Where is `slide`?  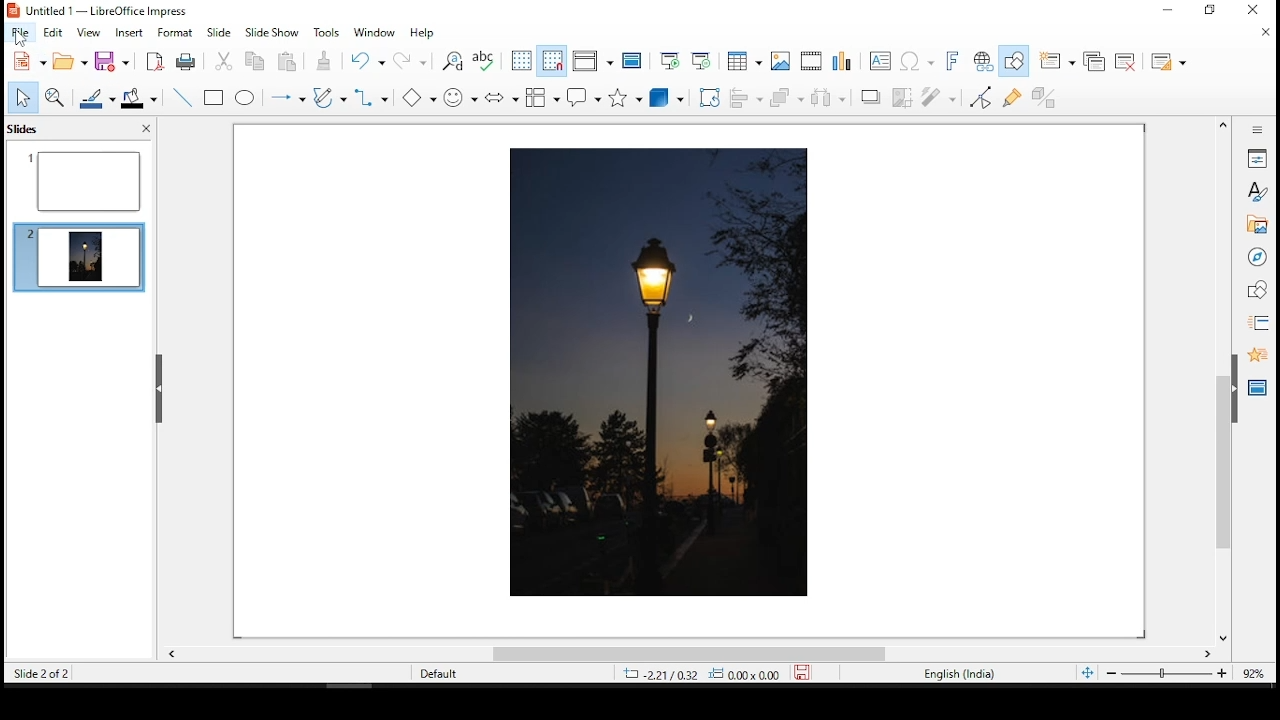 slide is located at coordinates (219, 33).